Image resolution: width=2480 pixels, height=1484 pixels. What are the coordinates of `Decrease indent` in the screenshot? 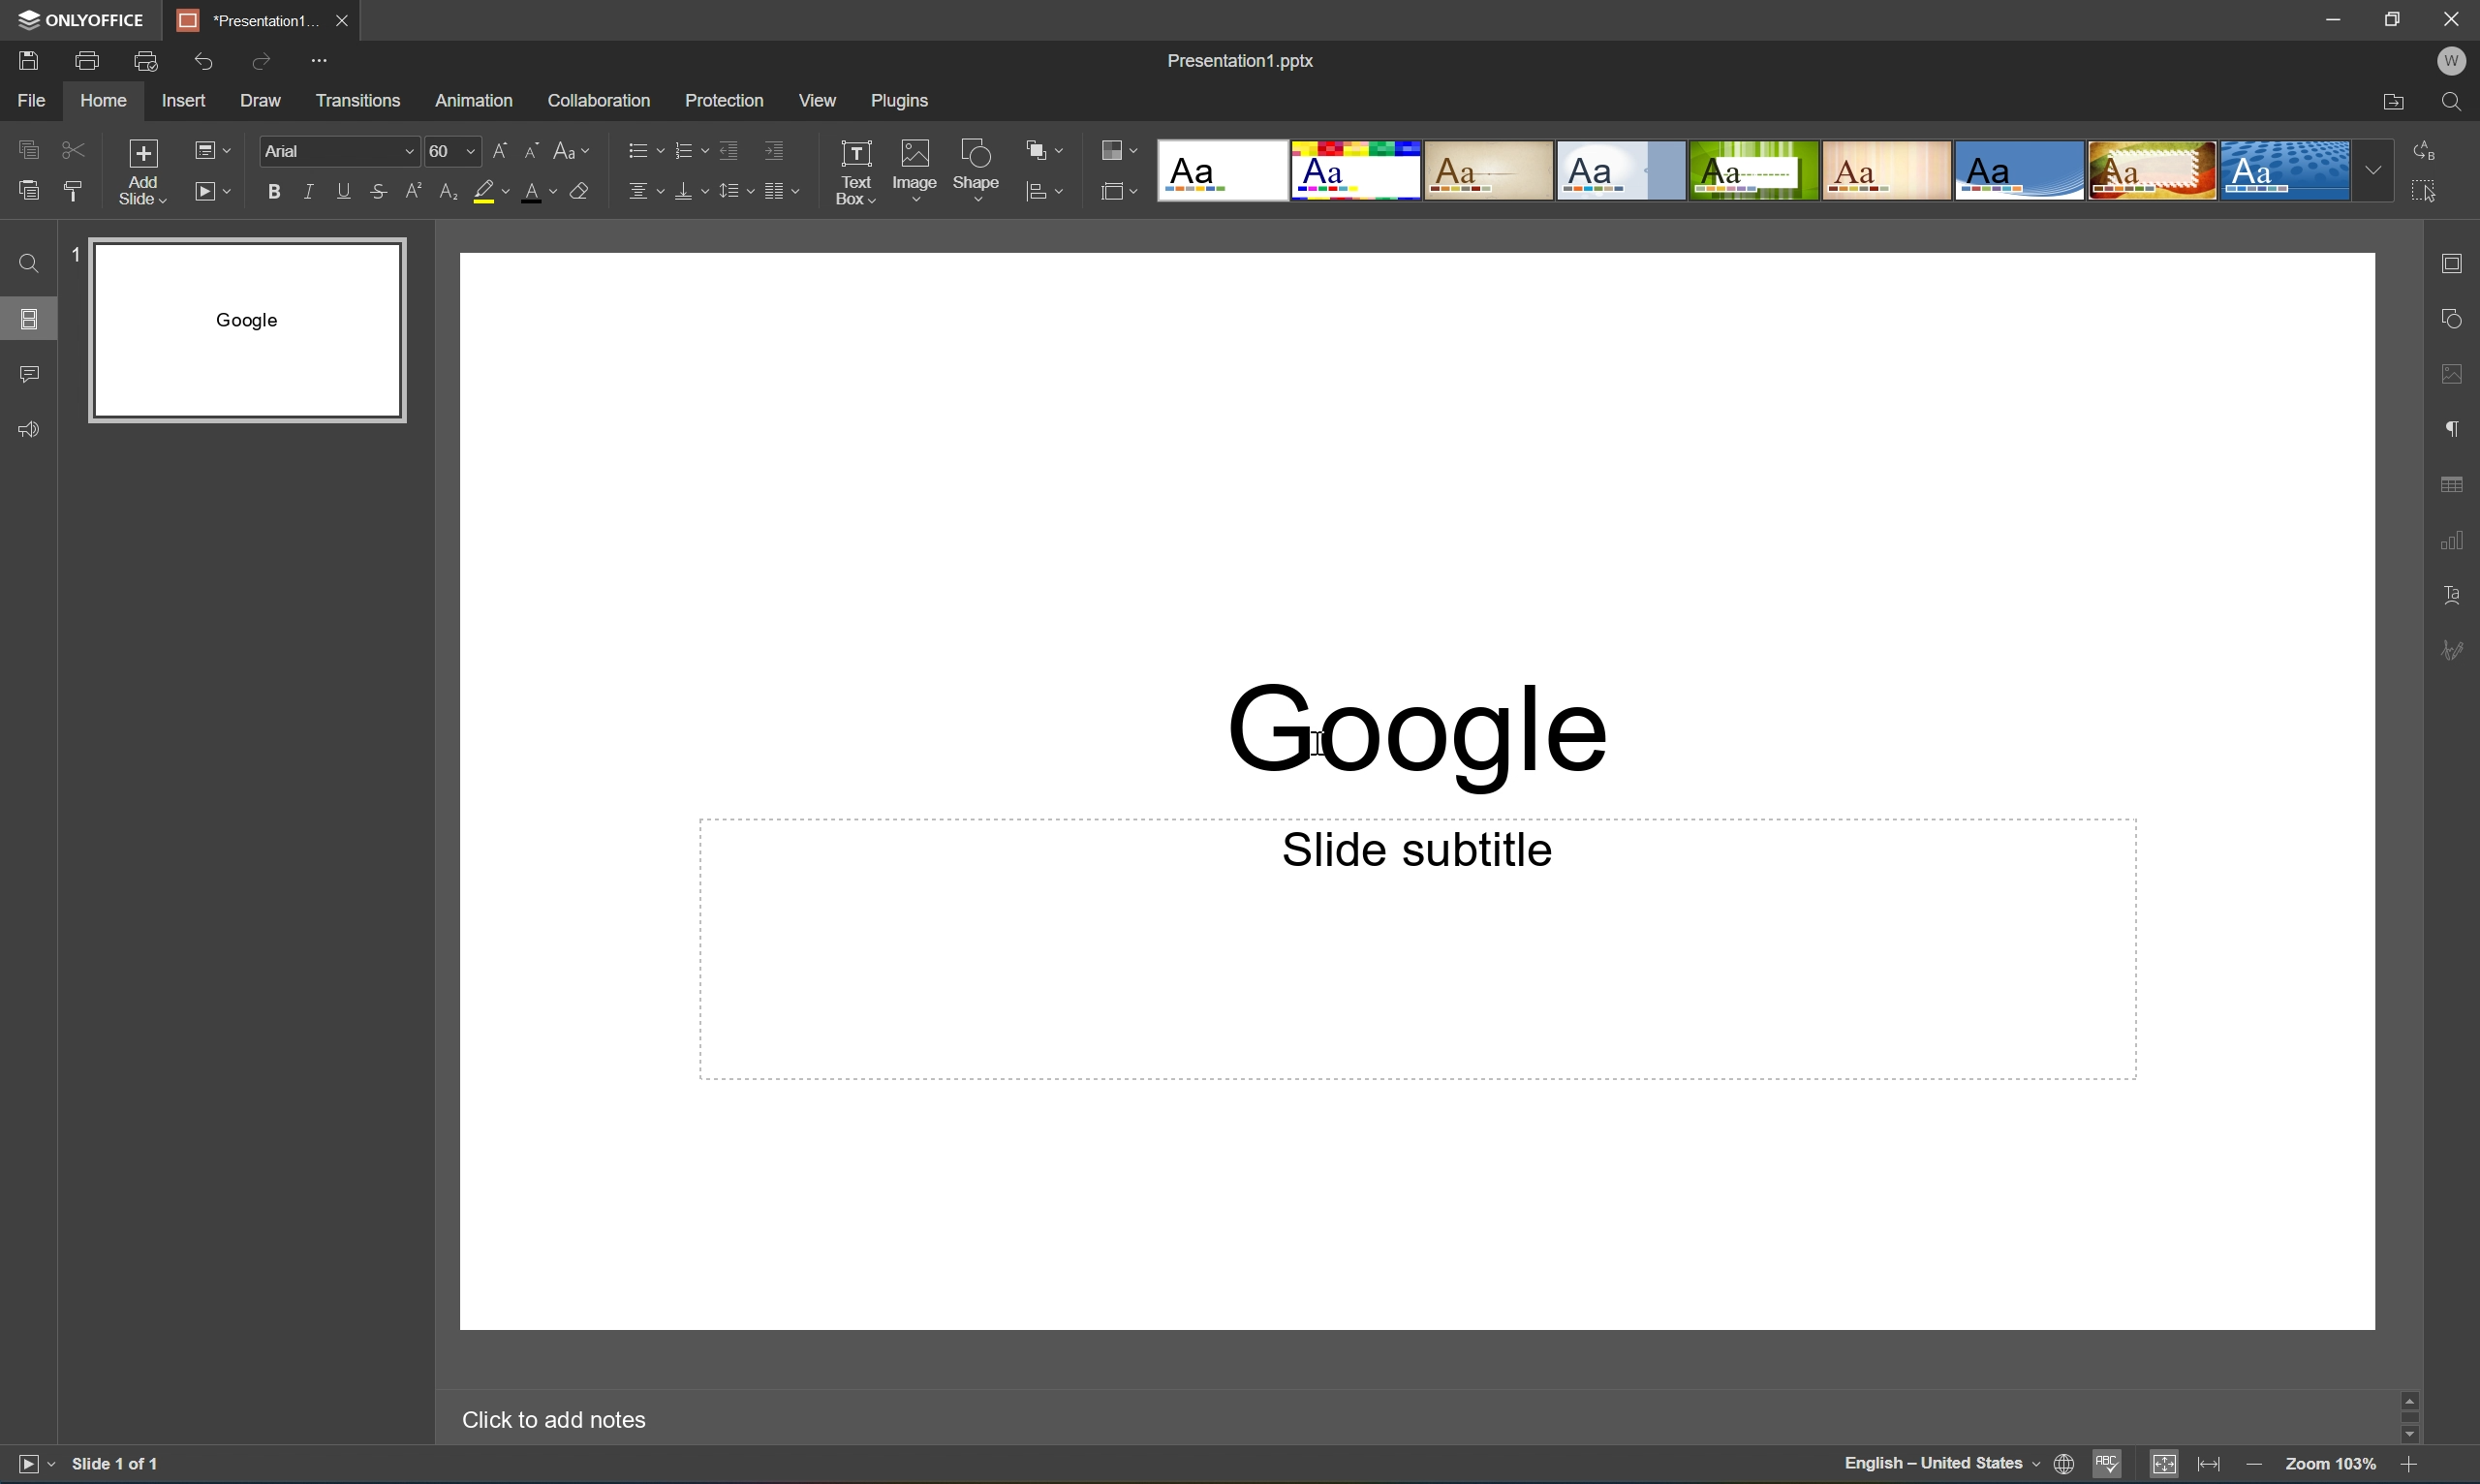 It's located at (729, 142).